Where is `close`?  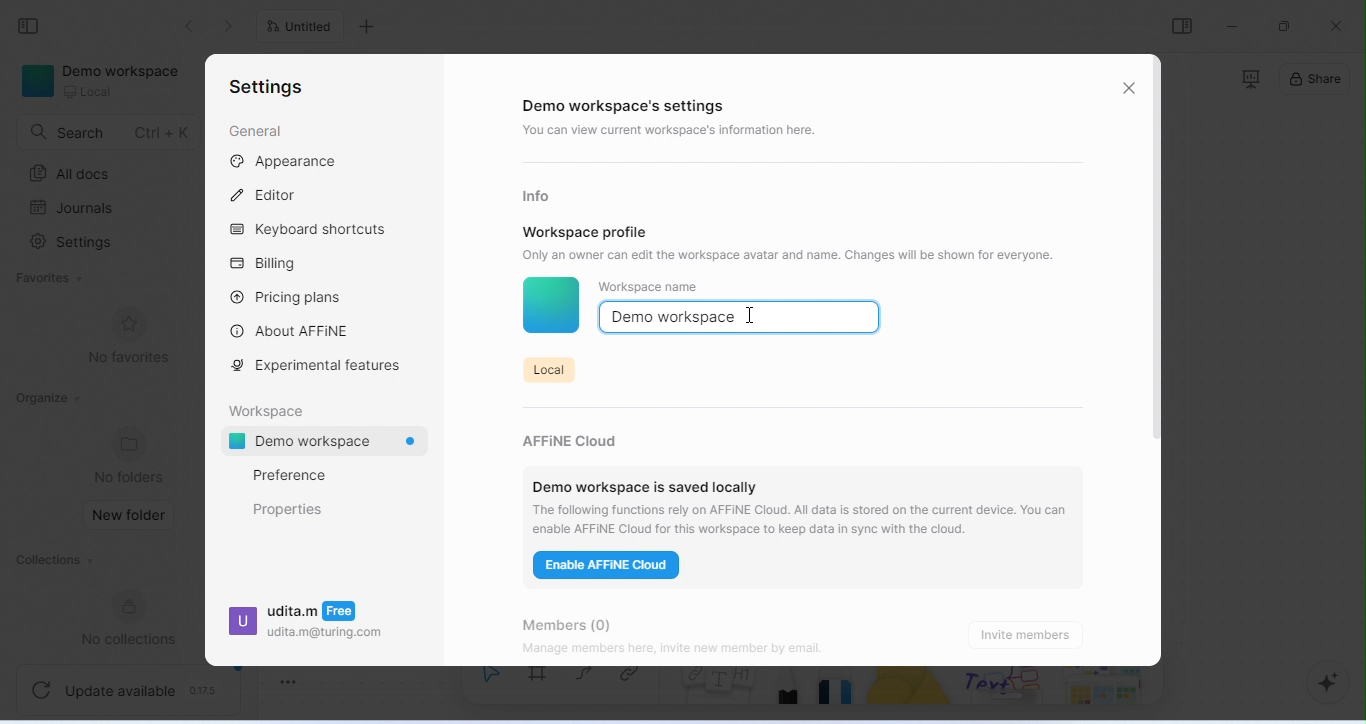
close is located at coordinates (1129, 87).